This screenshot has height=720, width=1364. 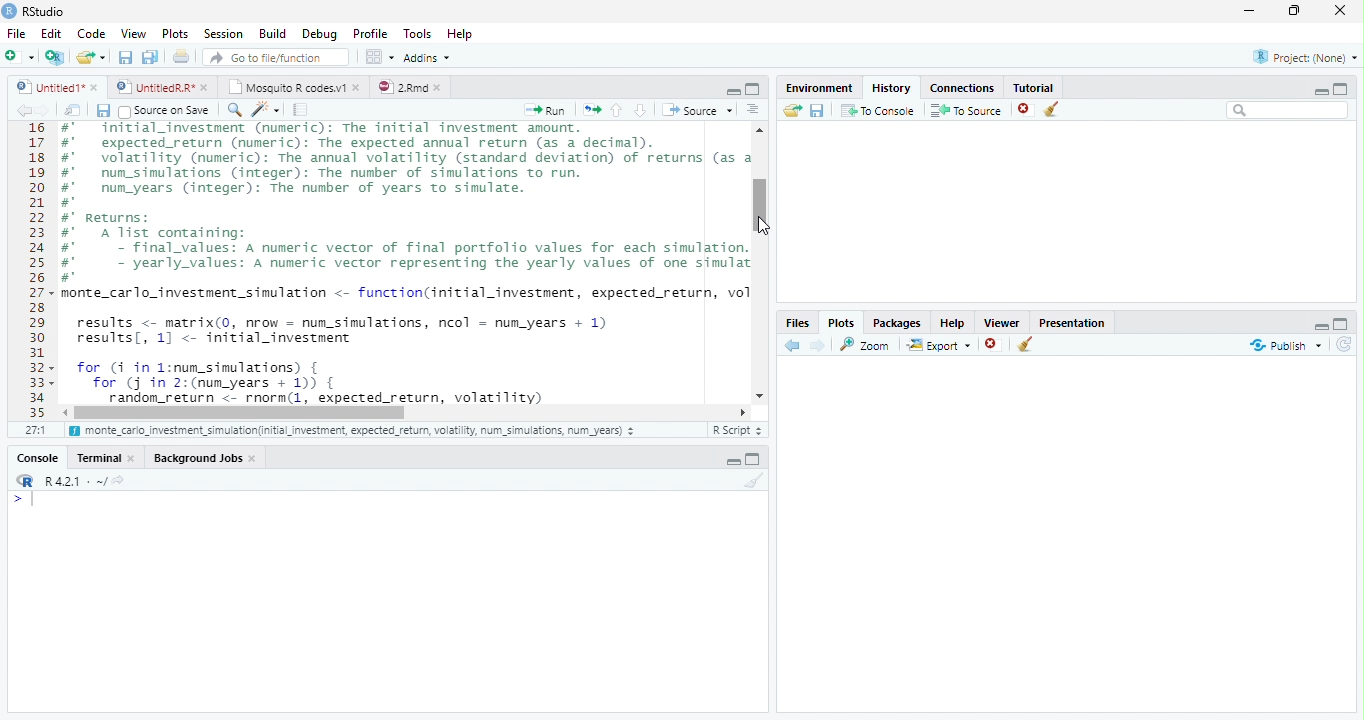 What do you see at coordinates (732, 89) in the screenshot?
I see `` at bounding box center [732, 89].